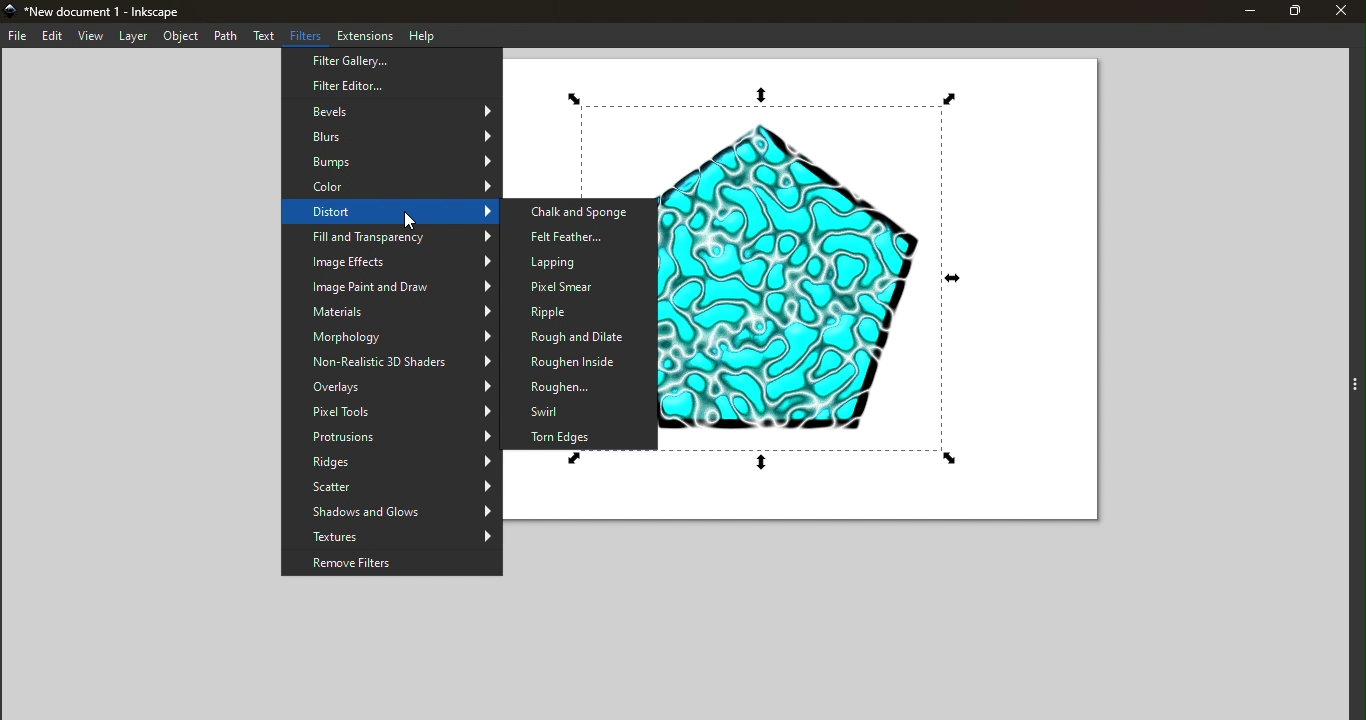  What do you see at coordinates (306, 35) in the screenshot?
I see `Filters` at bounding box center [306, 35].